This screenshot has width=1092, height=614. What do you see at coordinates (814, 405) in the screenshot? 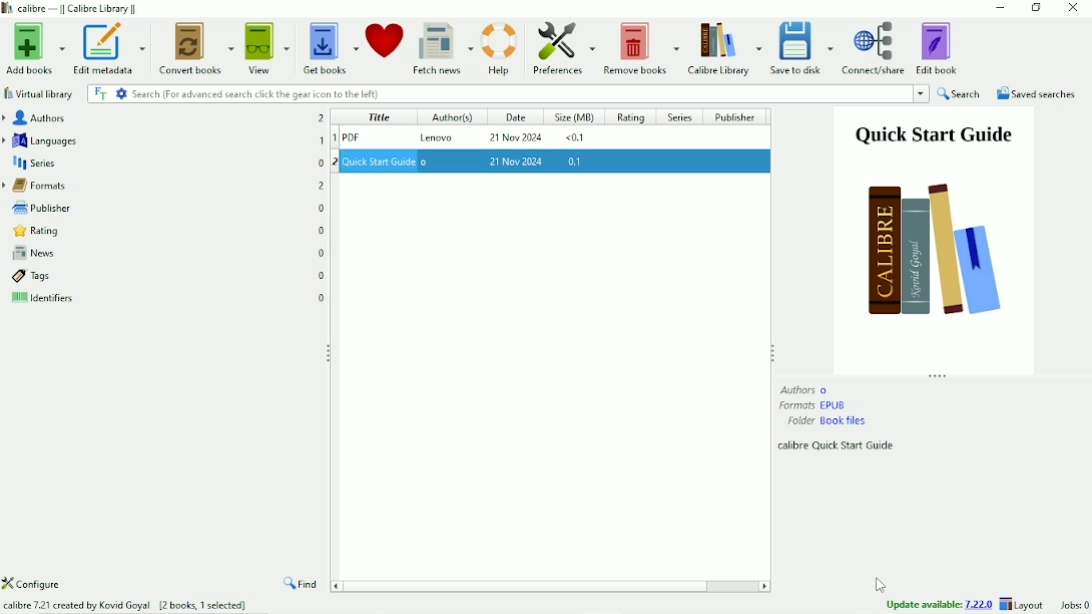
I see `Formats` at bounding box center [814, 405].